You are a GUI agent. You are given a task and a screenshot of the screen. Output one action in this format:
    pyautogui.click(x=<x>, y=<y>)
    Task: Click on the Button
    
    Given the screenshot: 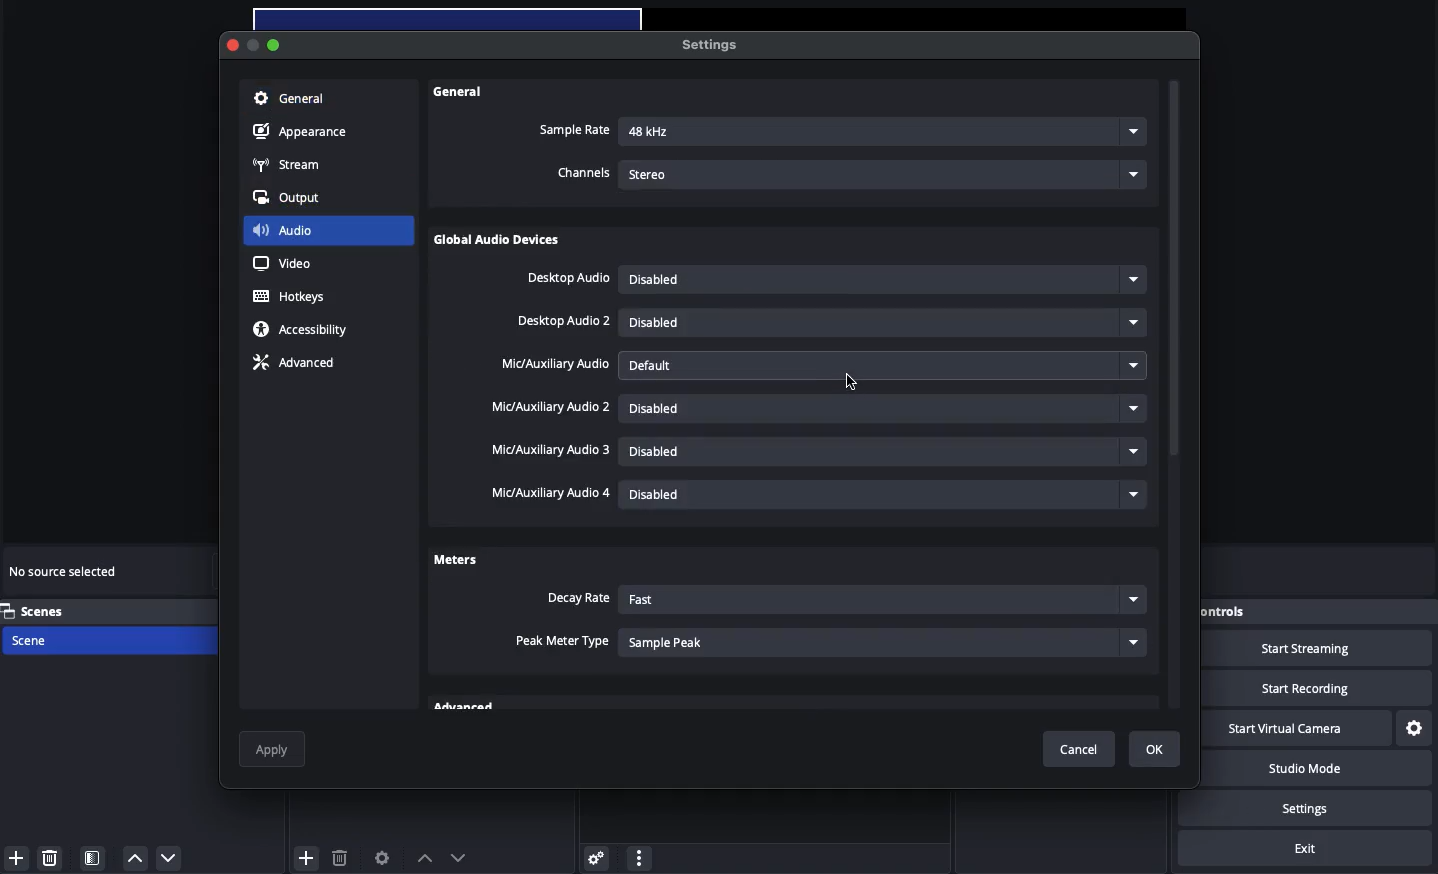 What is the action you would take?
    pyautogui.click(x=257, y=47)
    